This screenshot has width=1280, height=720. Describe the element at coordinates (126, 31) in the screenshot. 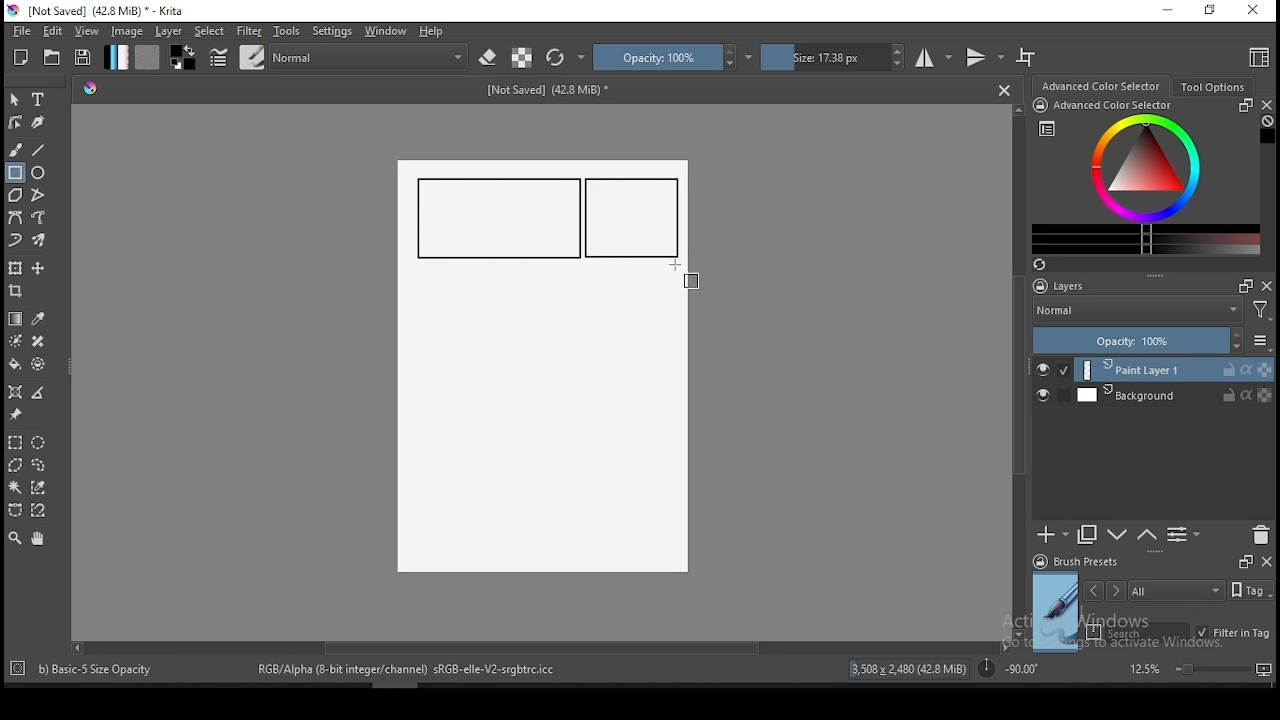

I see `image` at that location.